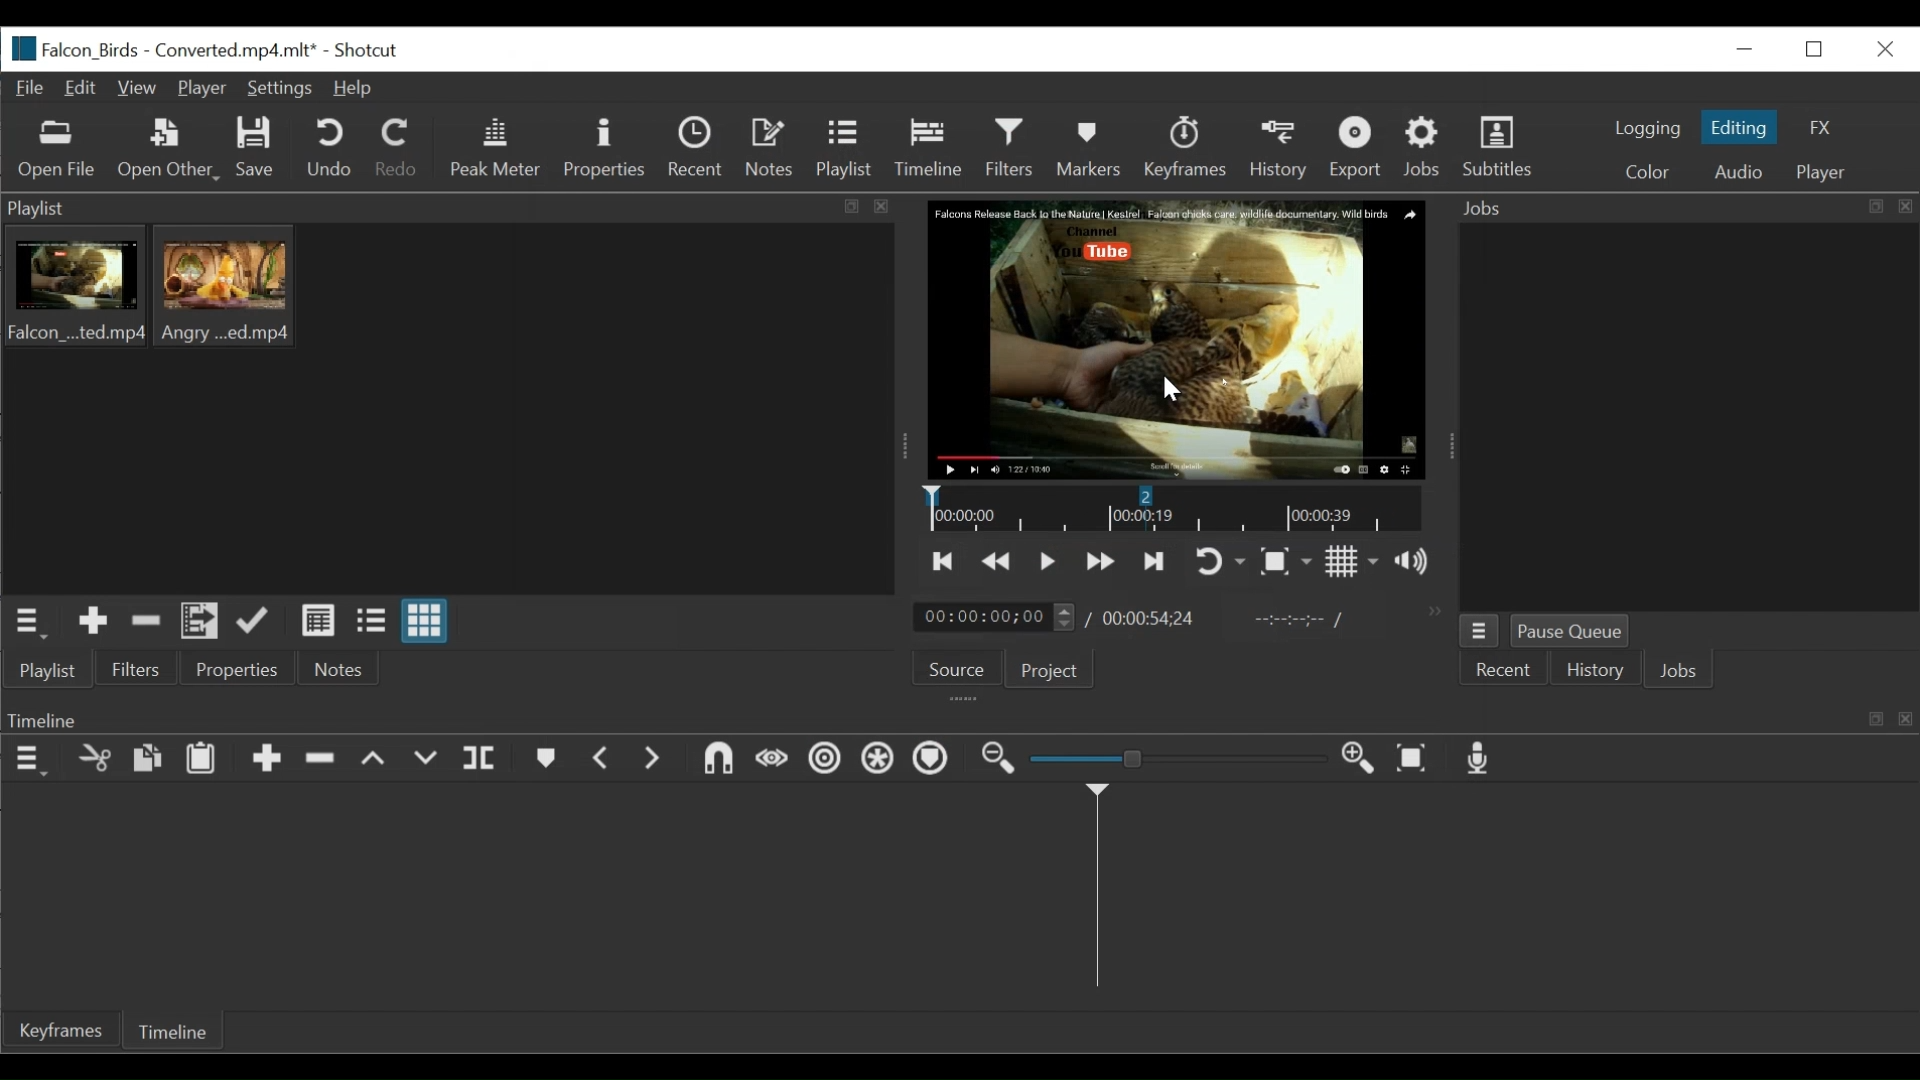 The width and height of the screenshot is (1920, 1080). What do you see at coordinates (323, 763) in the screenshot?
I see `Ripple Delete` at bounding box center [323, 763].